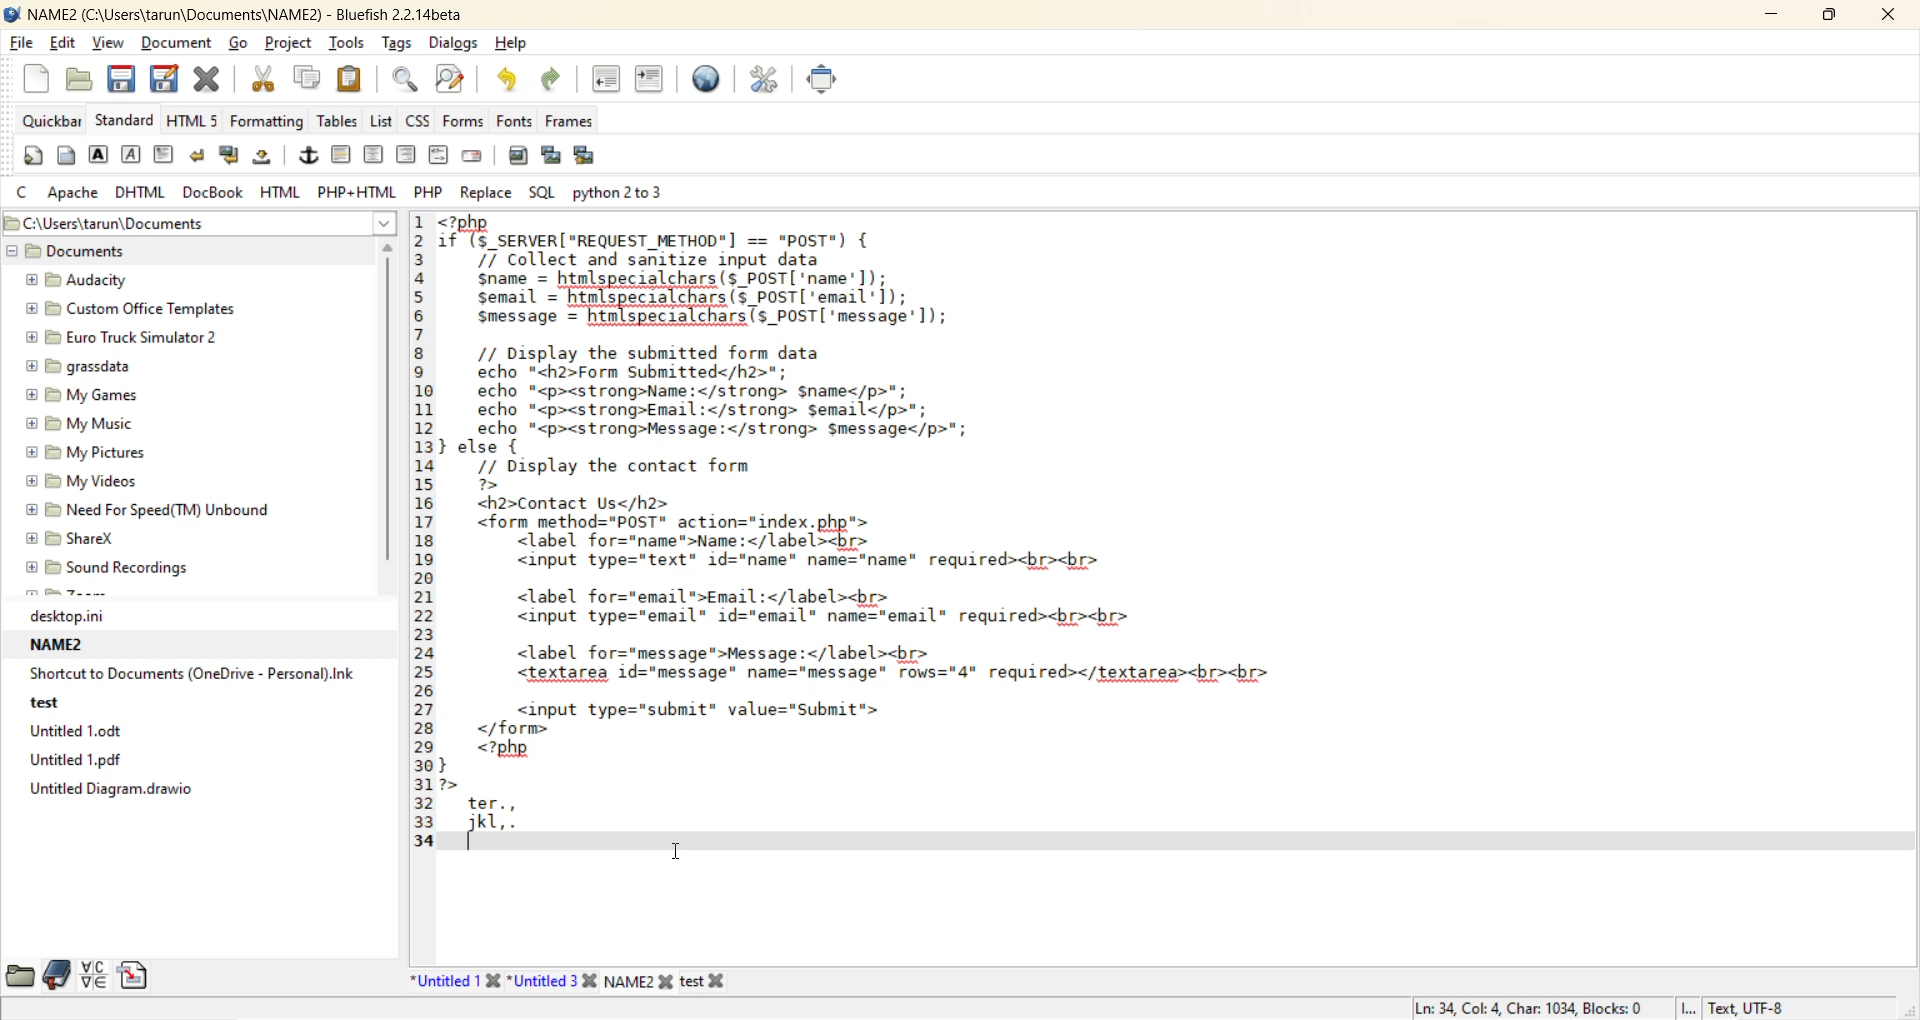 Image resolution: width=1920 pixels, height=1020 pixels. What do you see at coordinates (95, 280) in the screenshot?
I see `Audacity` at bounding box center [95, 280].